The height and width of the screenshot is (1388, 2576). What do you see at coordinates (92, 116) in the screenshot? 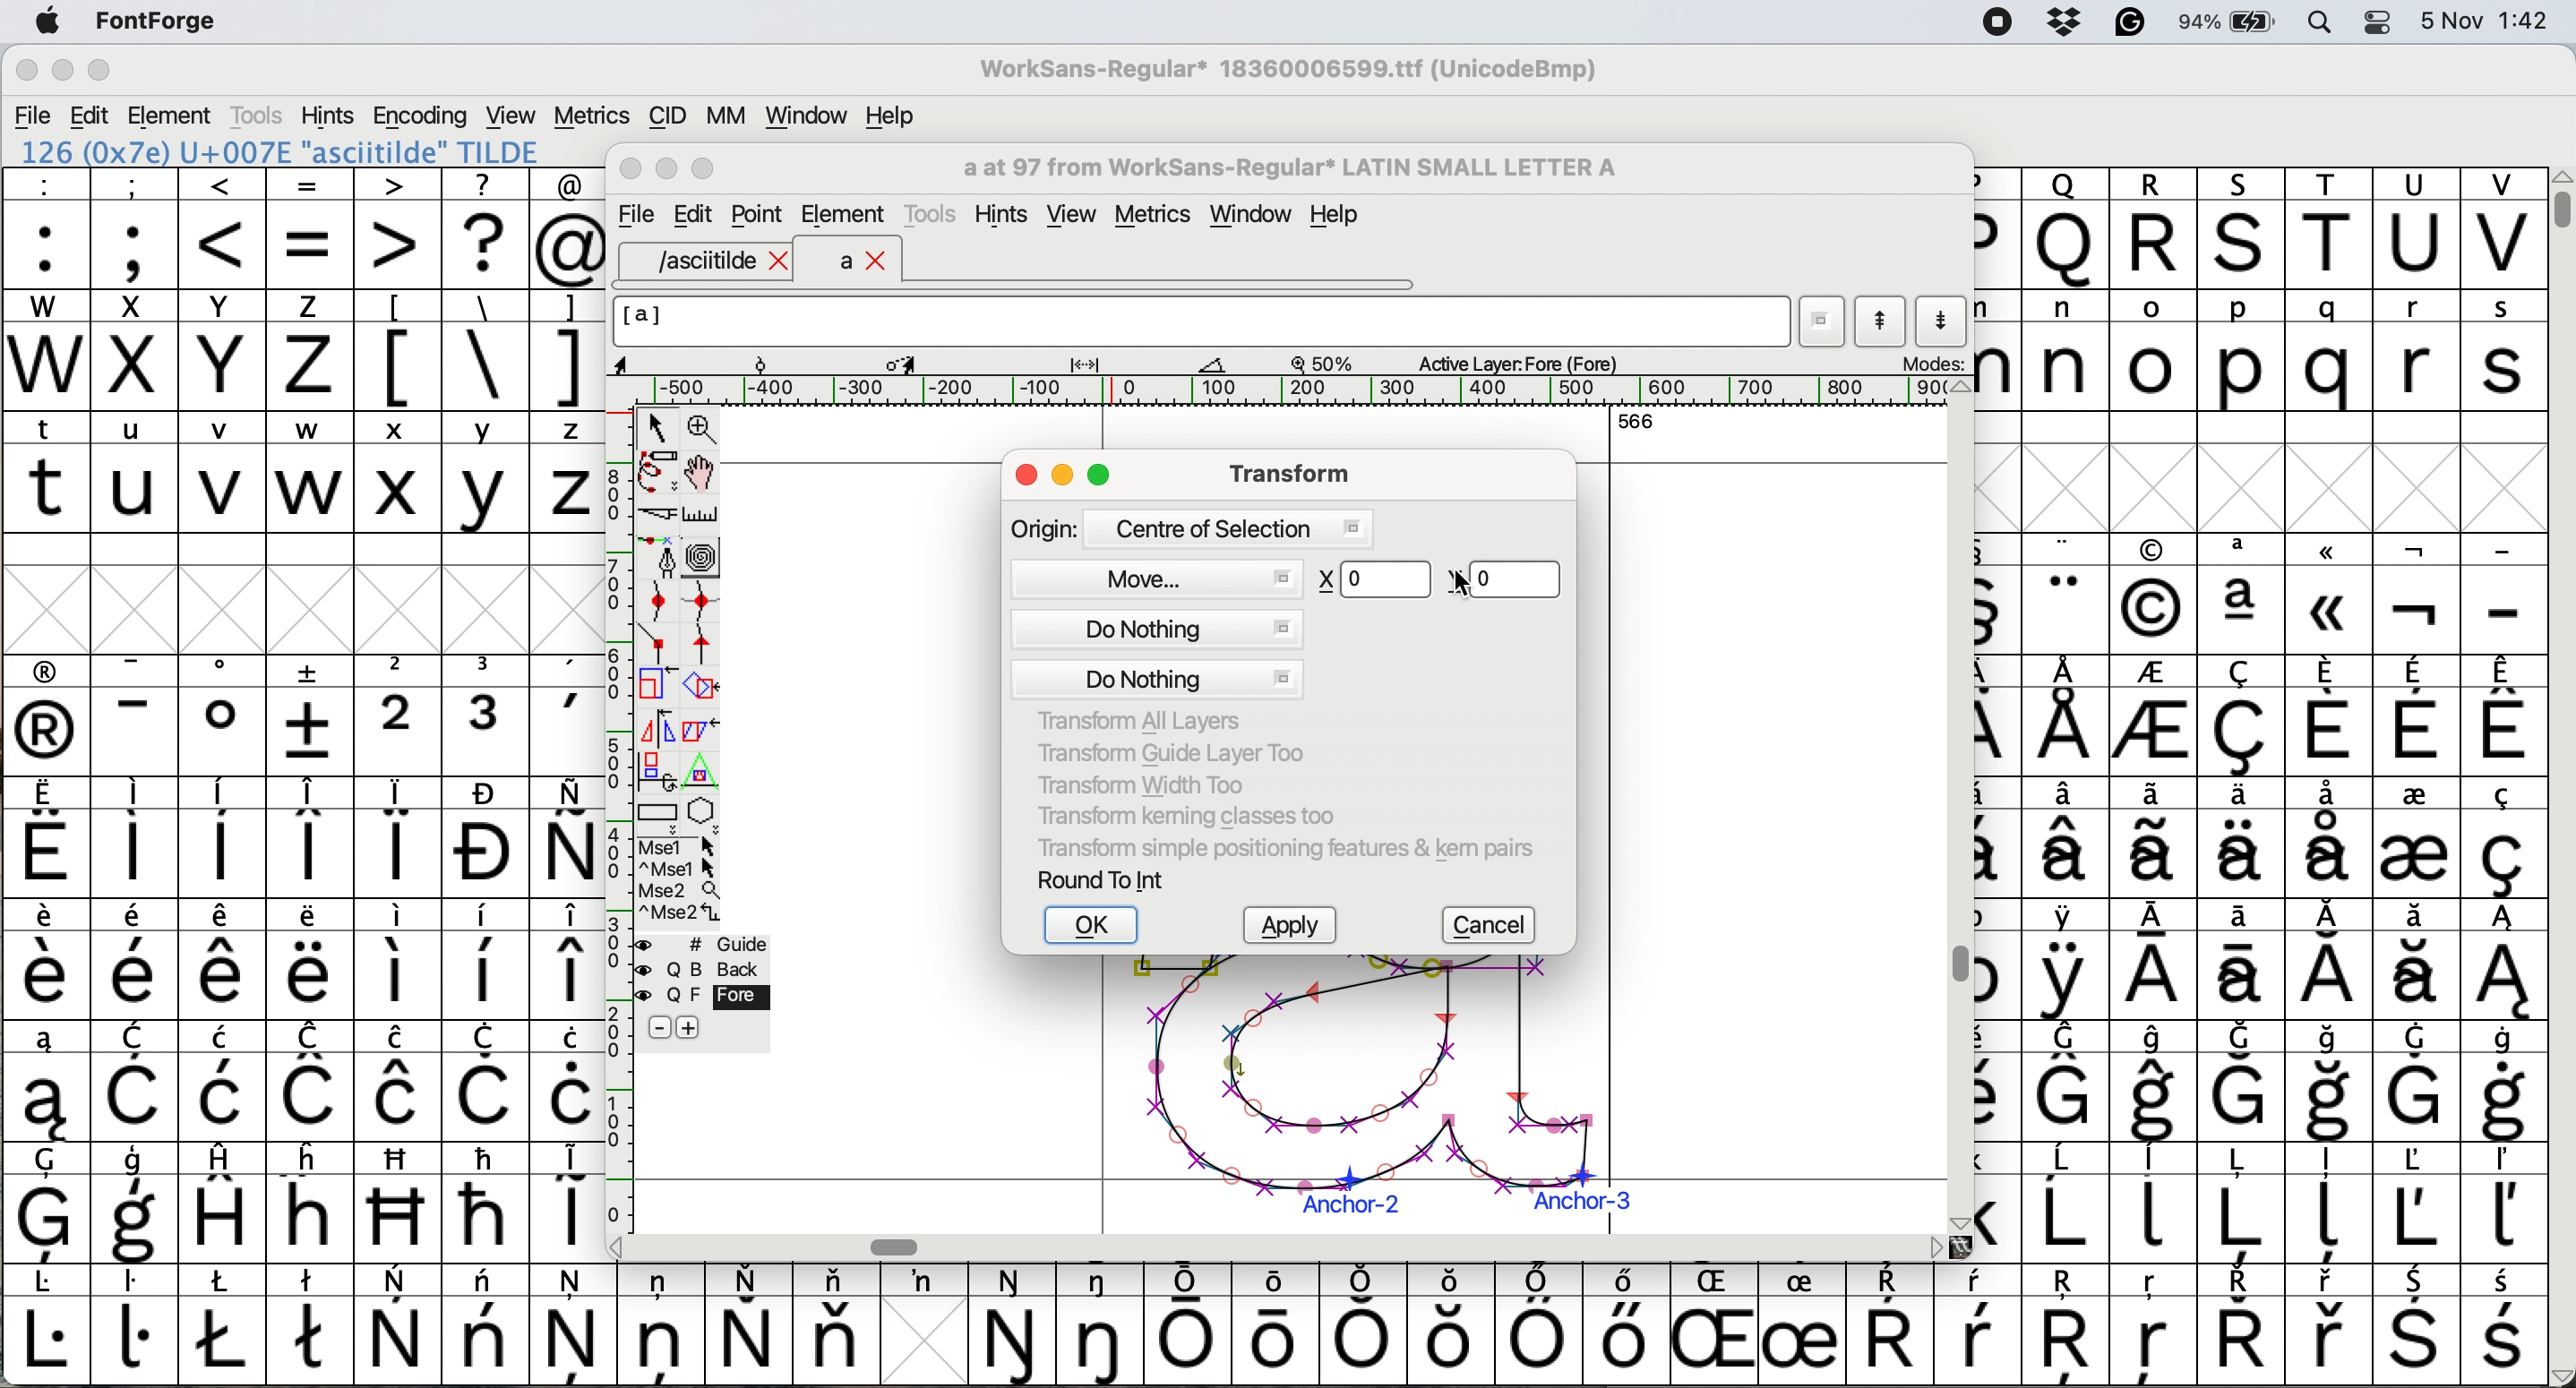
I see `edit` at bounding box center [92, 116].